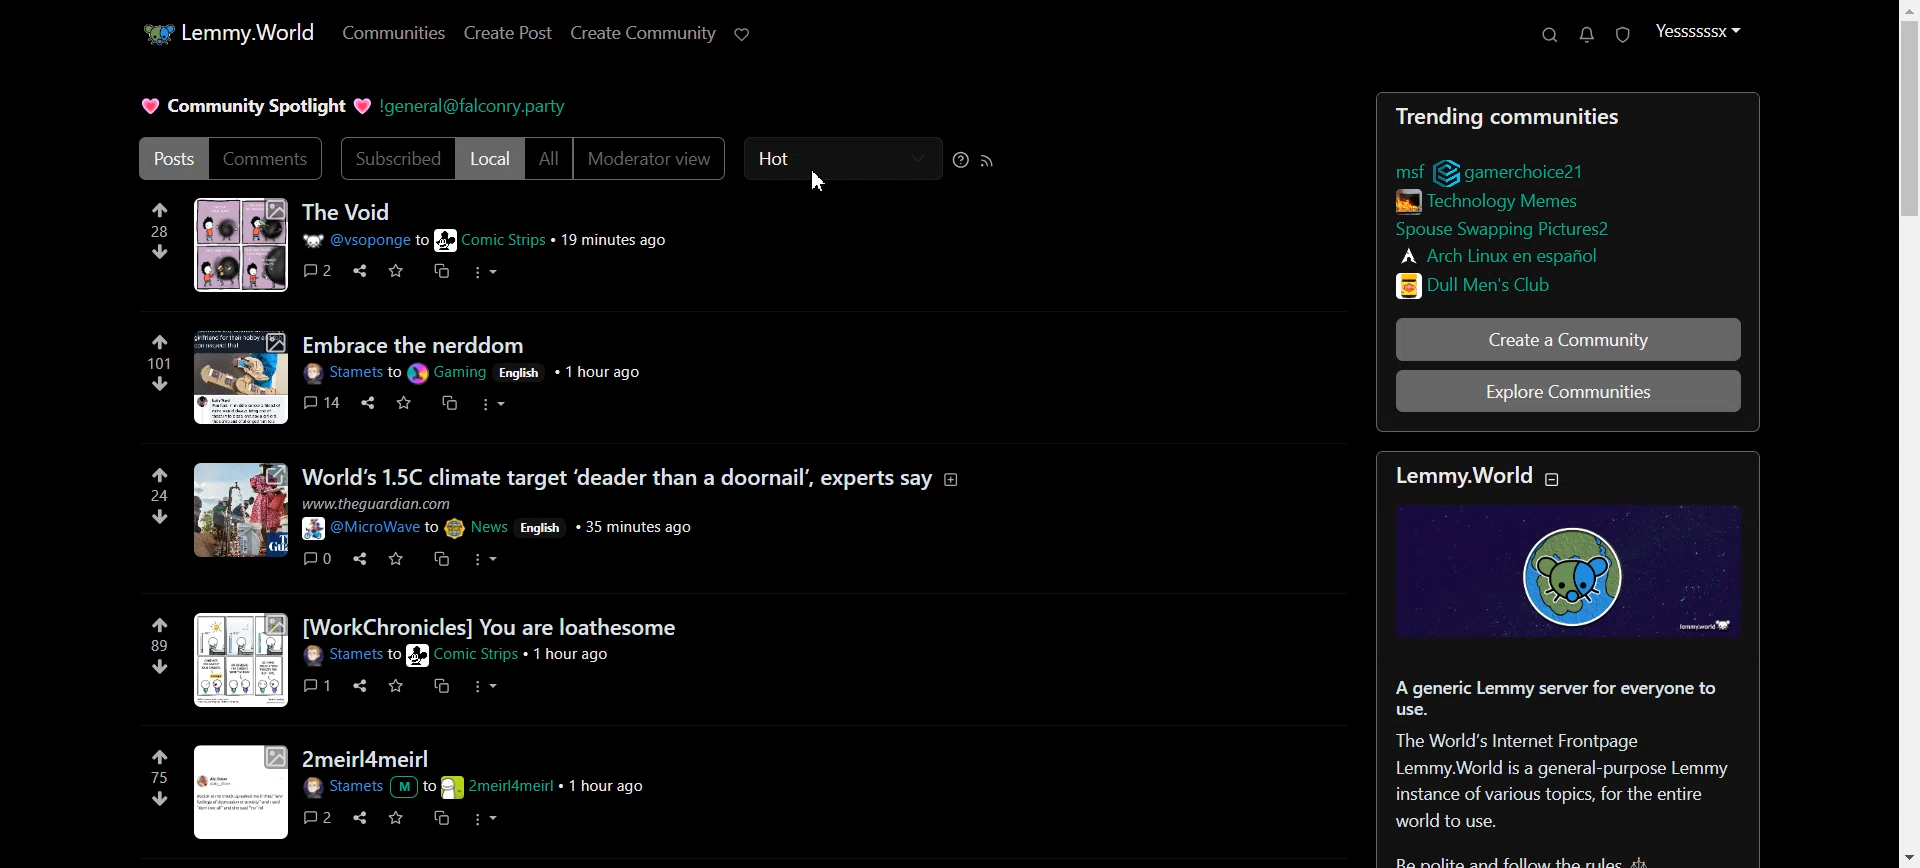 The height and width of the screenshot is (868, 1920). What do you see at coordinates (402, 401) in the screenshot?
I see `save` at bounding box center [402, 401].